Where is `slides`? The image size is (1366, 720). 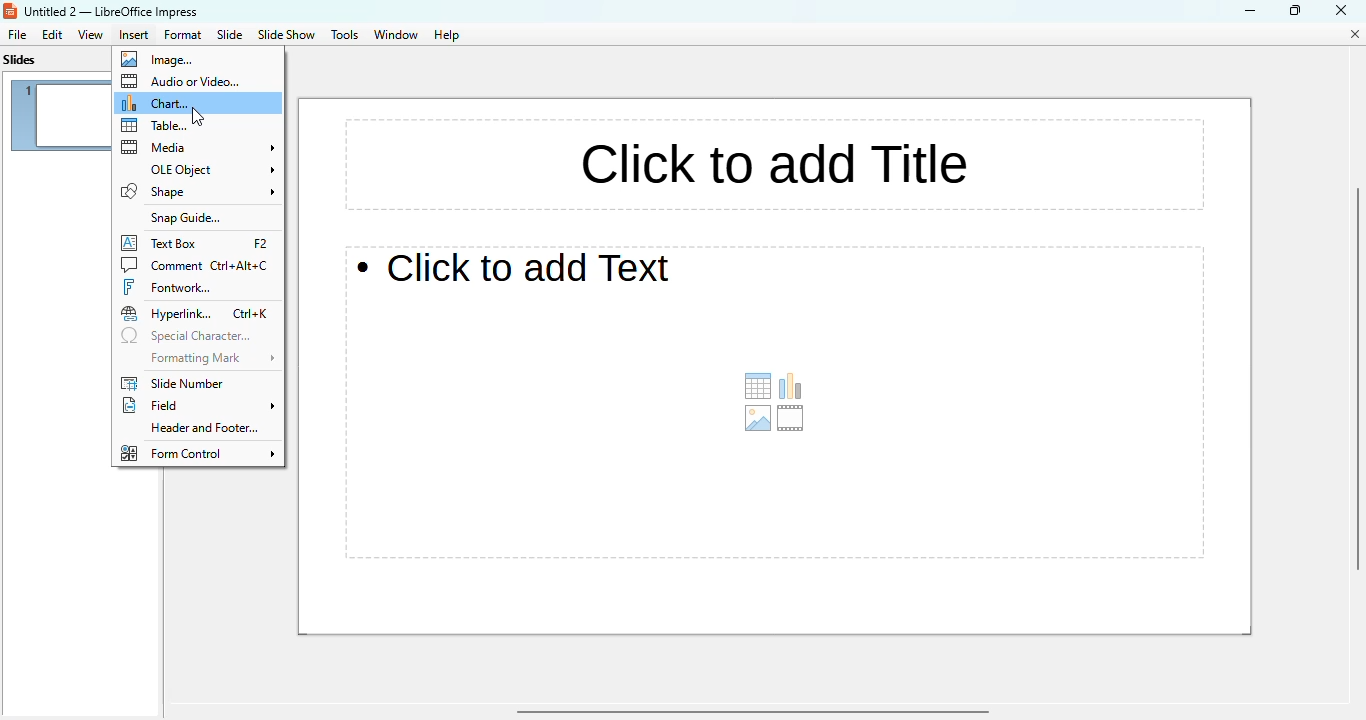
slides is located at coordinates (20, 60).